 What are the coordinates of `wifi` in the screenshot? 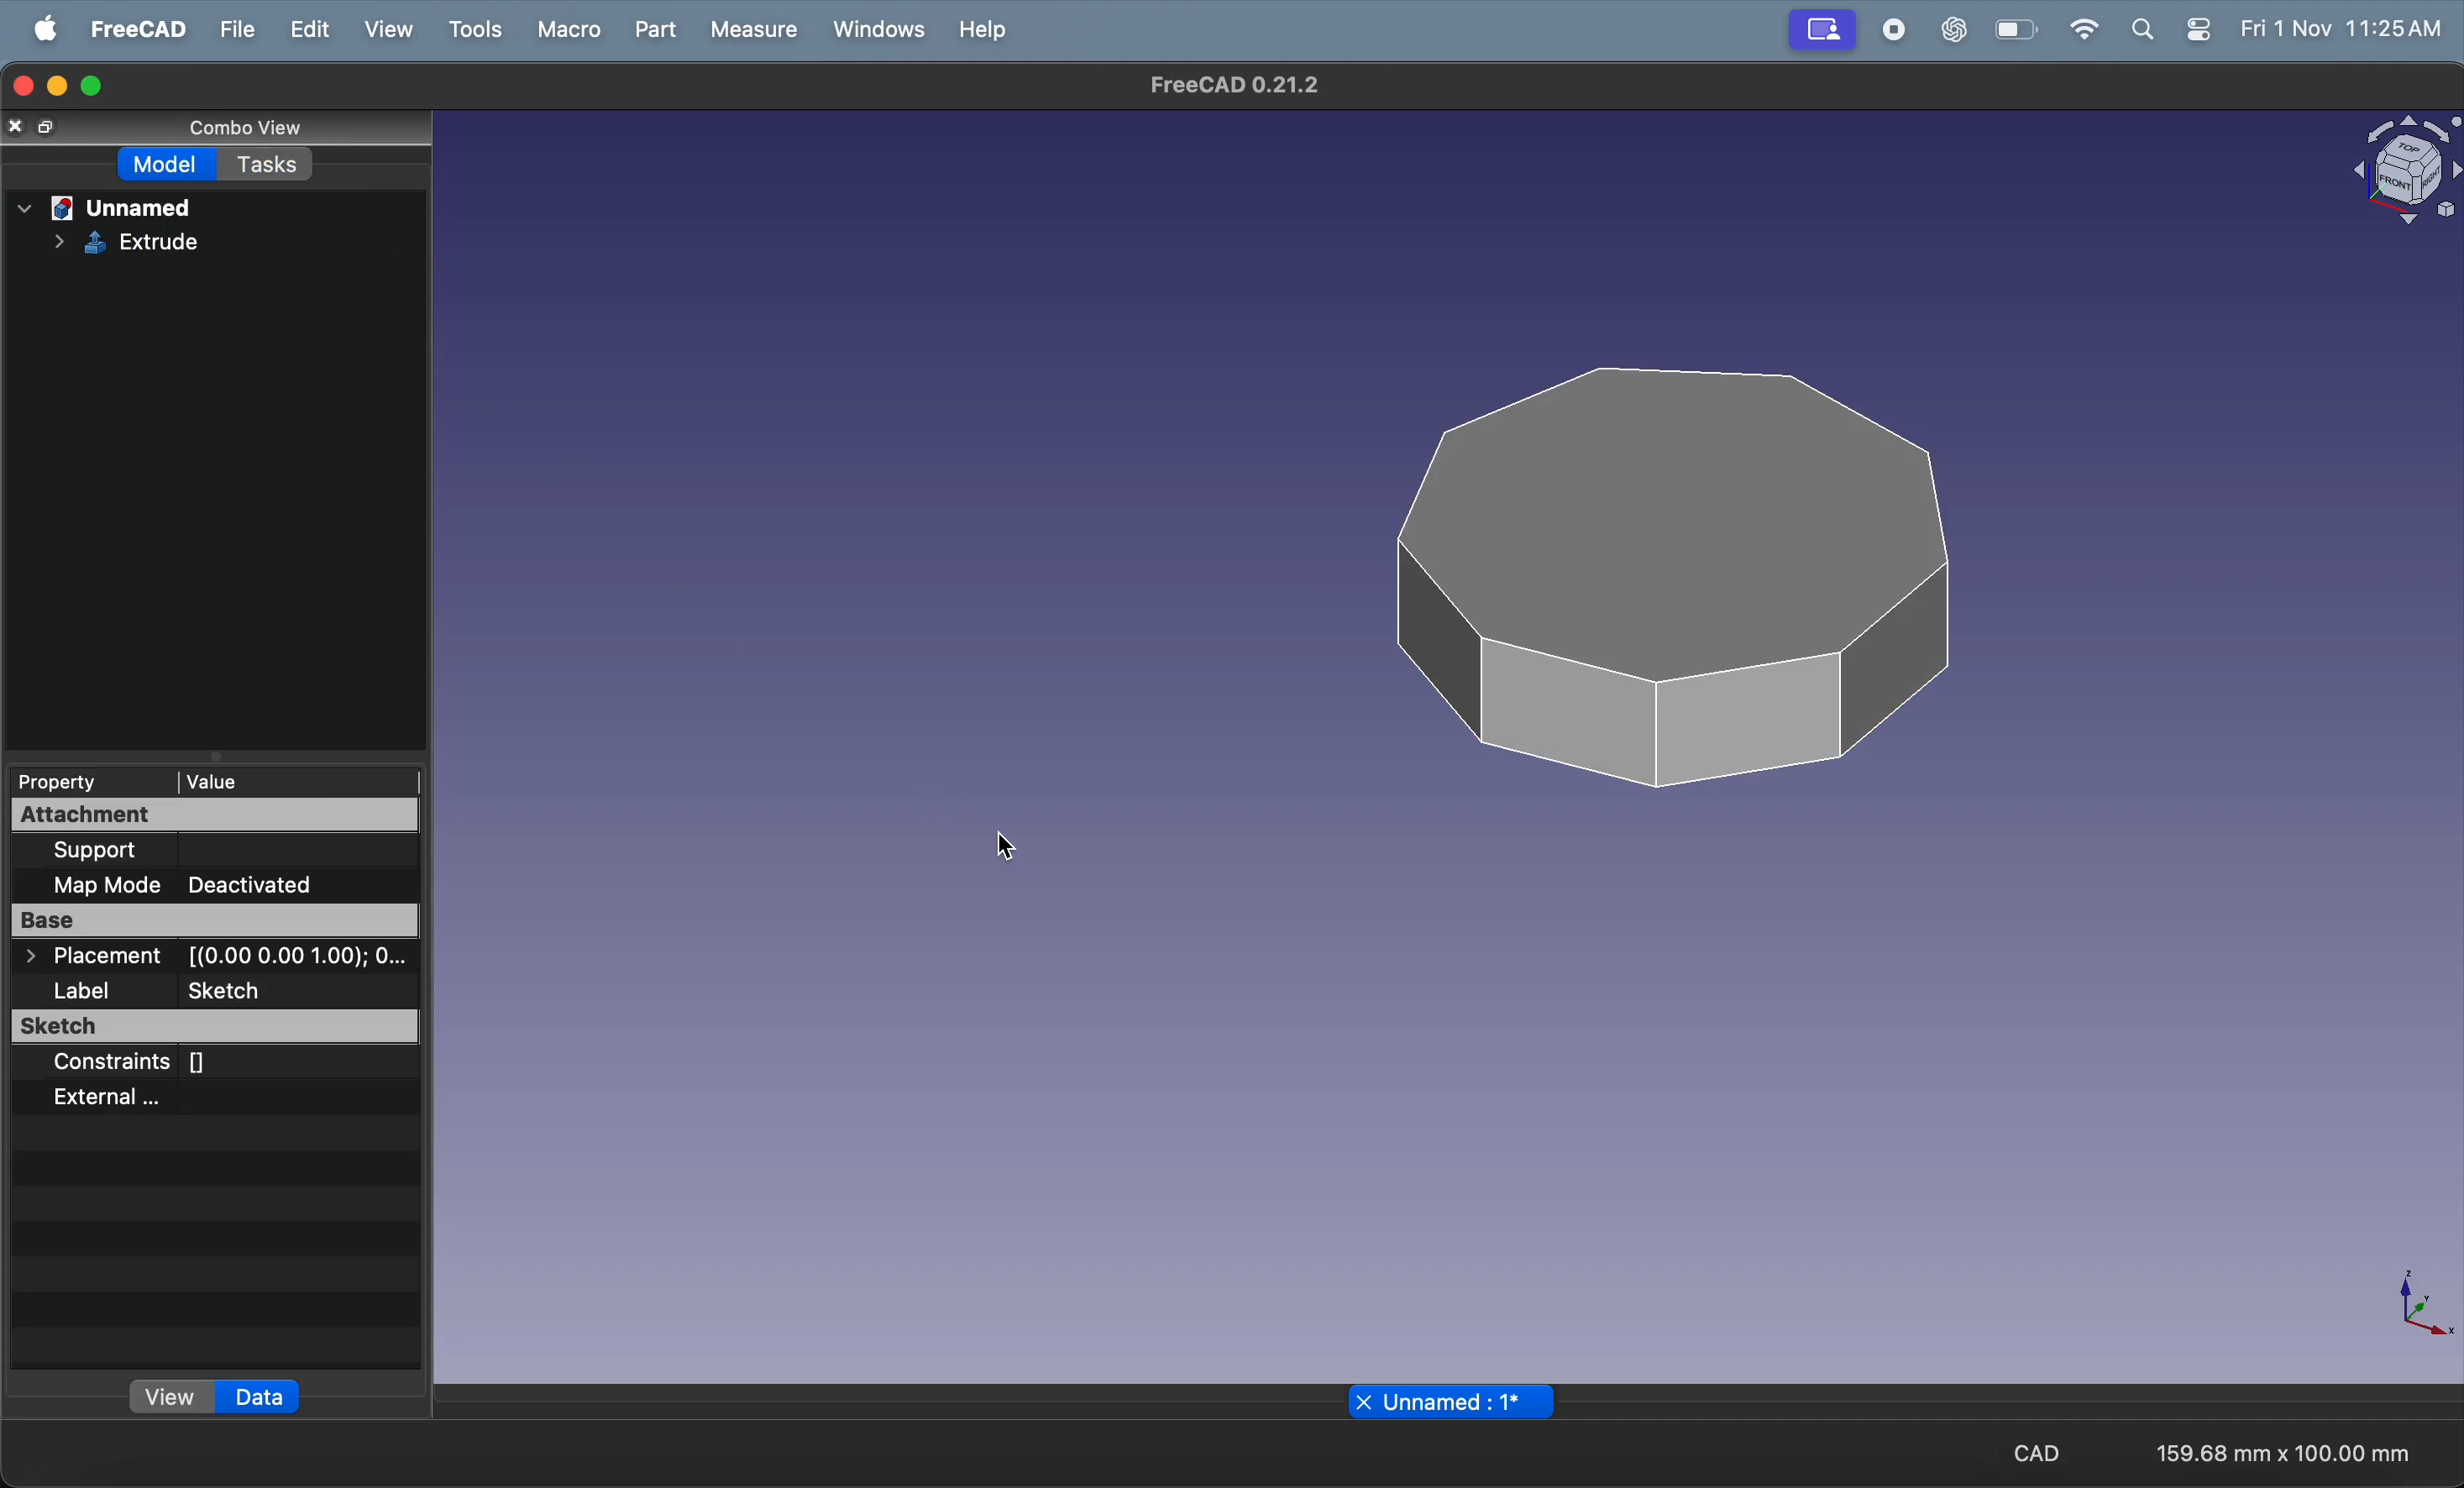 It's located at (2078, 29).